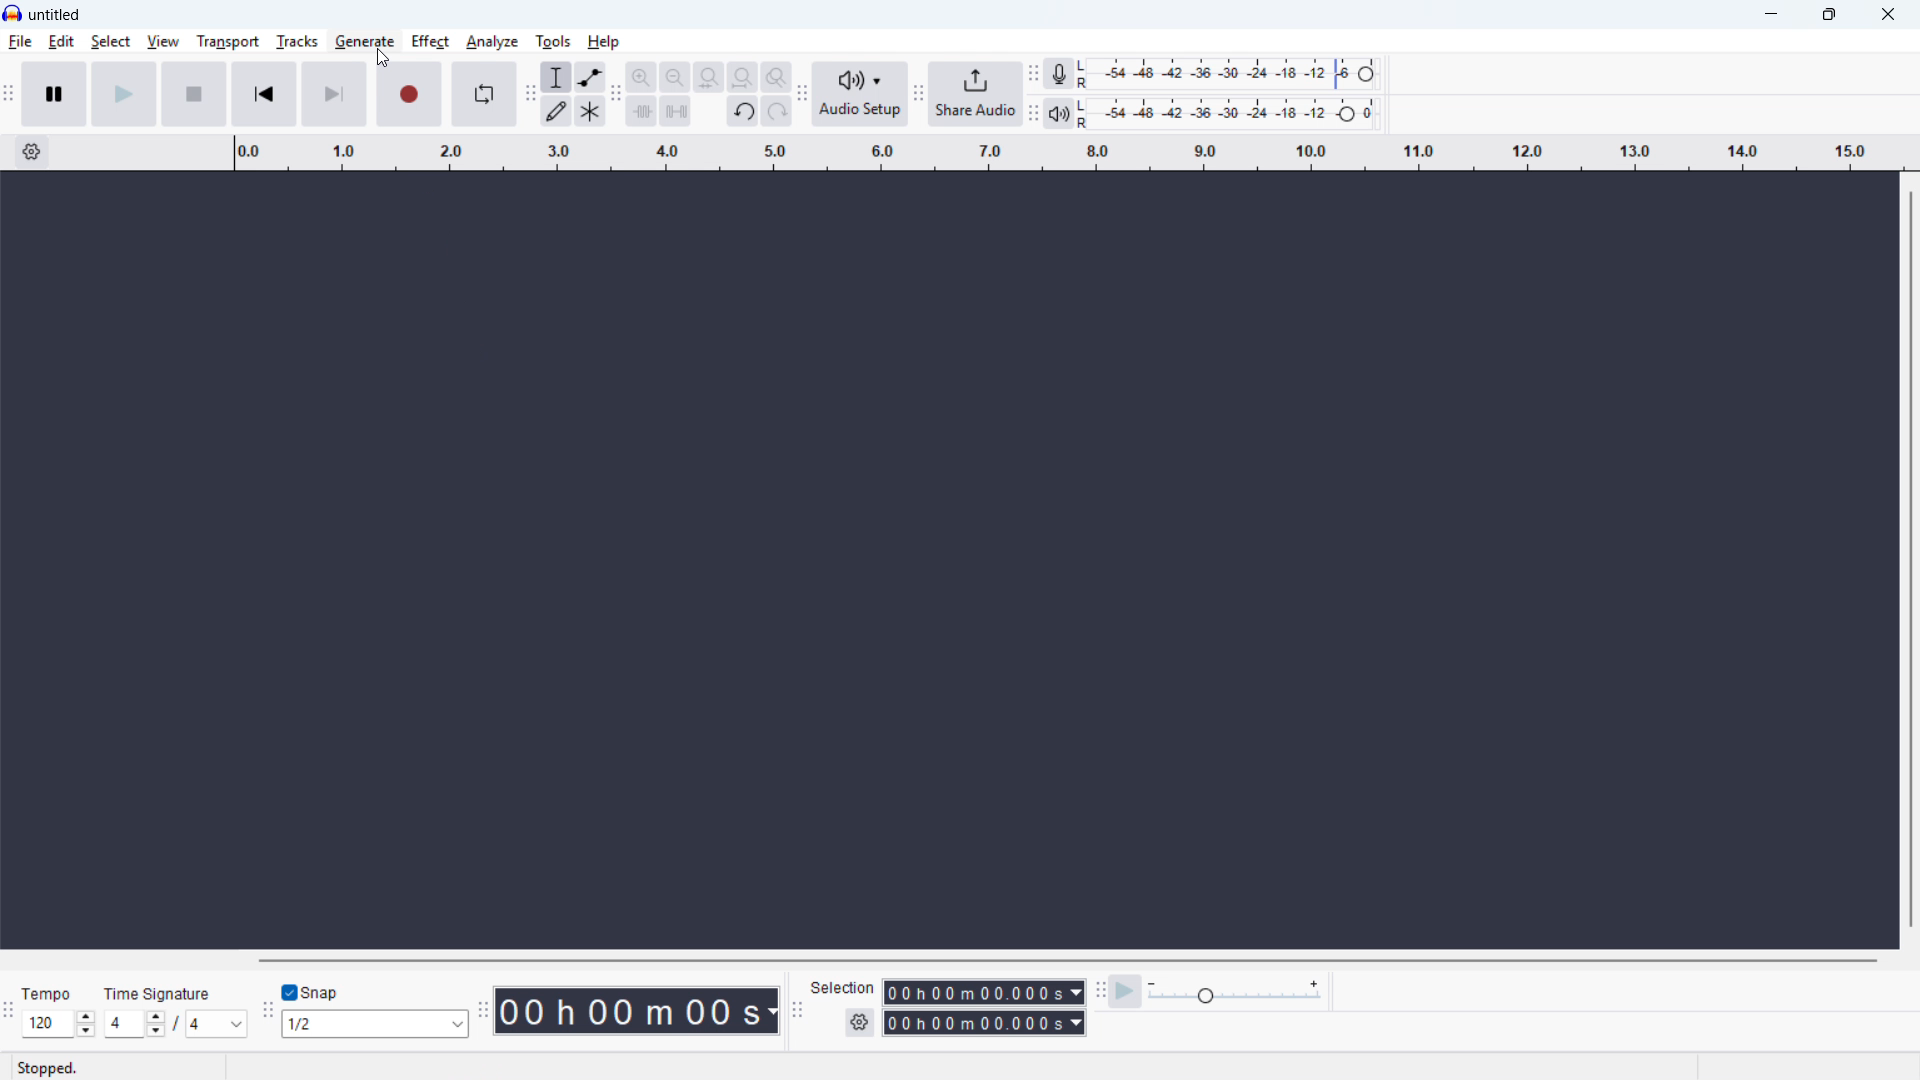 The image size is (1920, 1080). What do you see at coordinates (226, 41) in the screenshot?
I see `Transport ` at bounding box center [226, 41].